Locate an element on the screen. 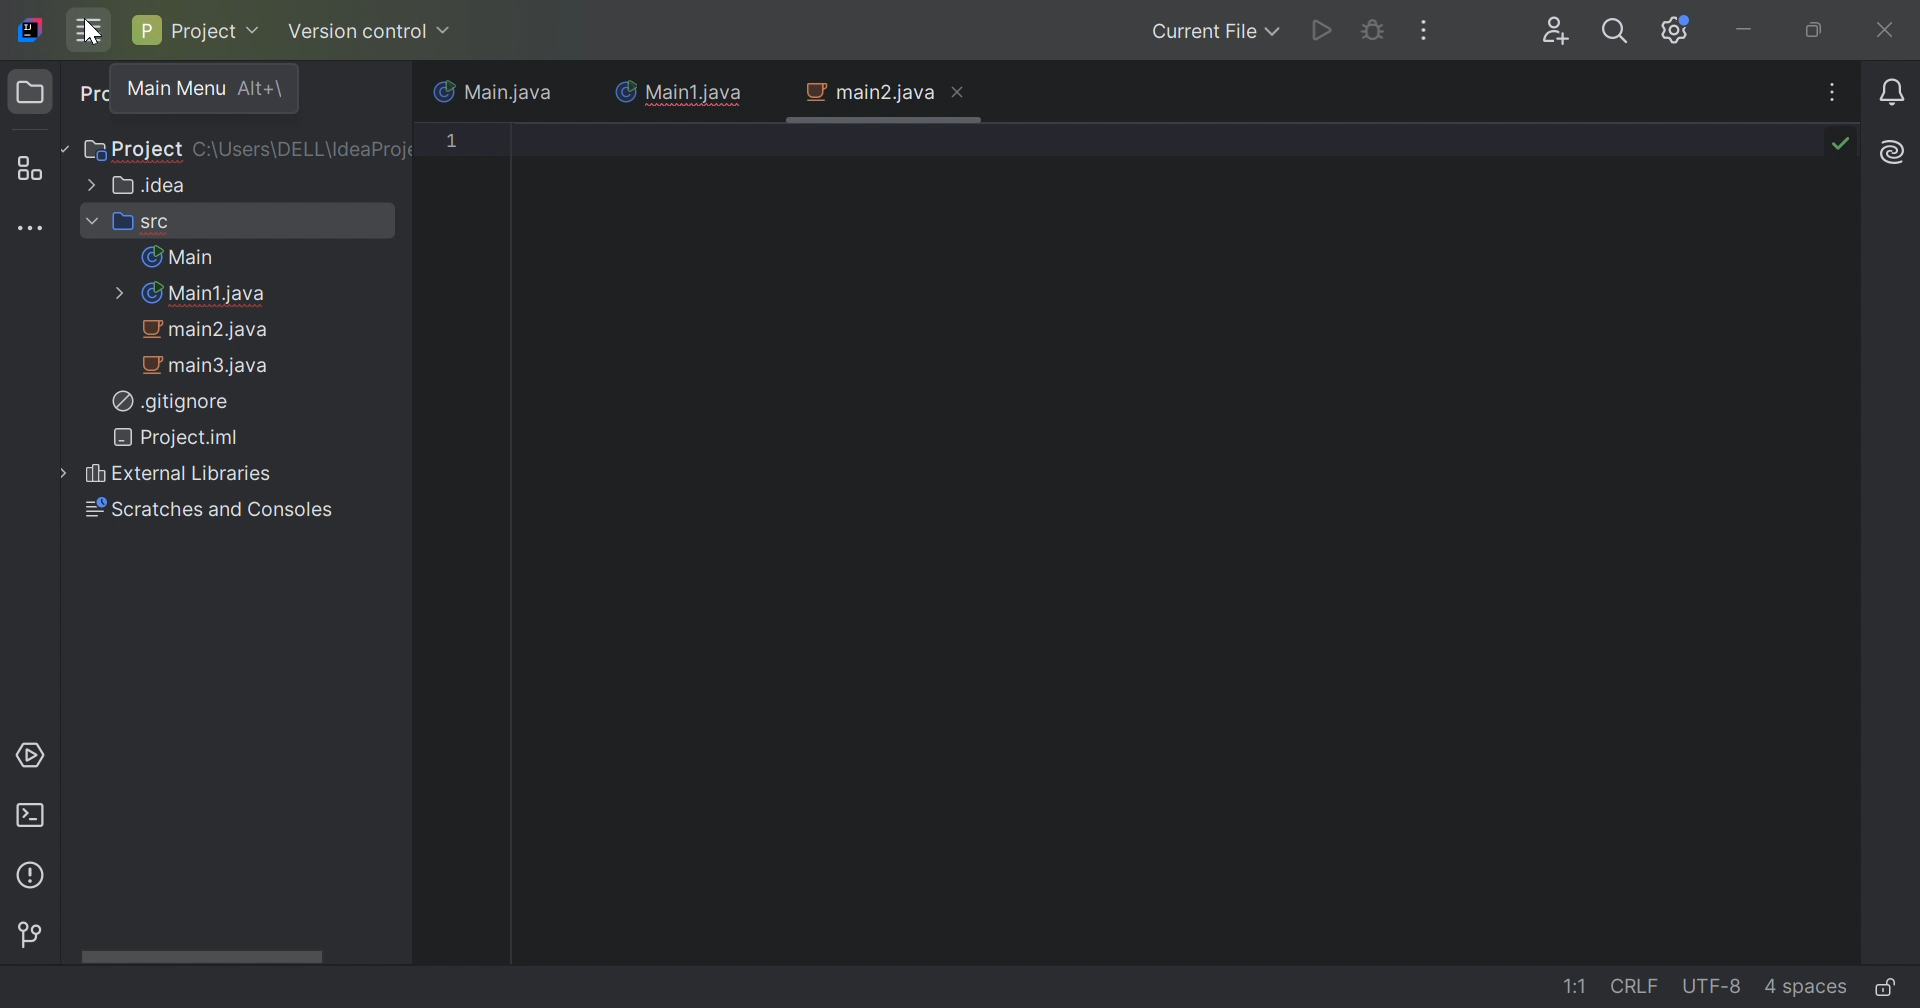  External Libraries is located at coordinates (168, 475).